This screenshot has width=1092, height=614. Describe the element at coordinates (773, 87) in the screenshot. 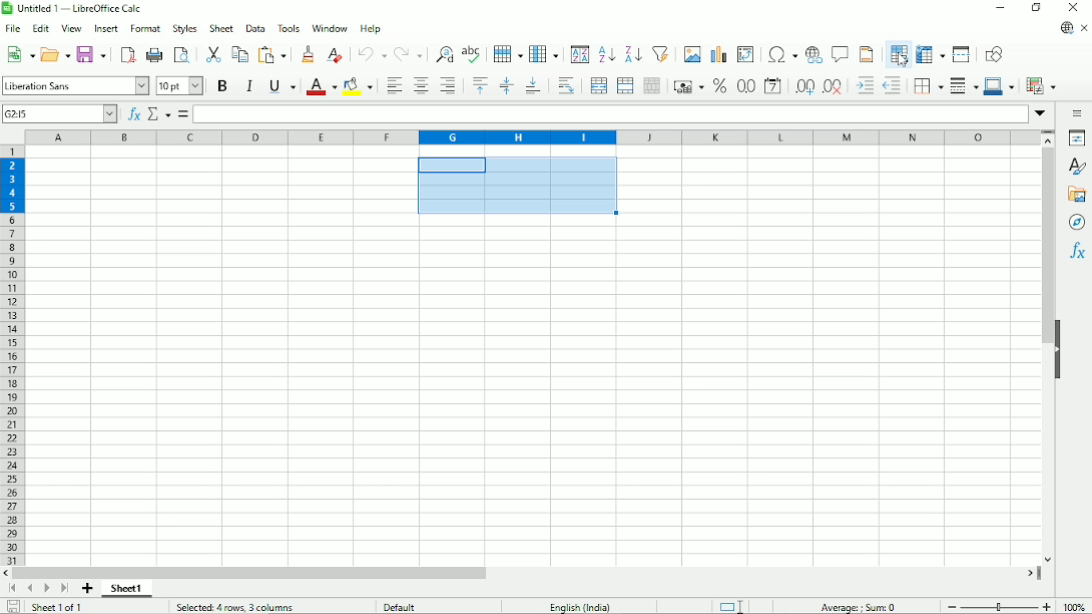

I see `Format as date` at that location.